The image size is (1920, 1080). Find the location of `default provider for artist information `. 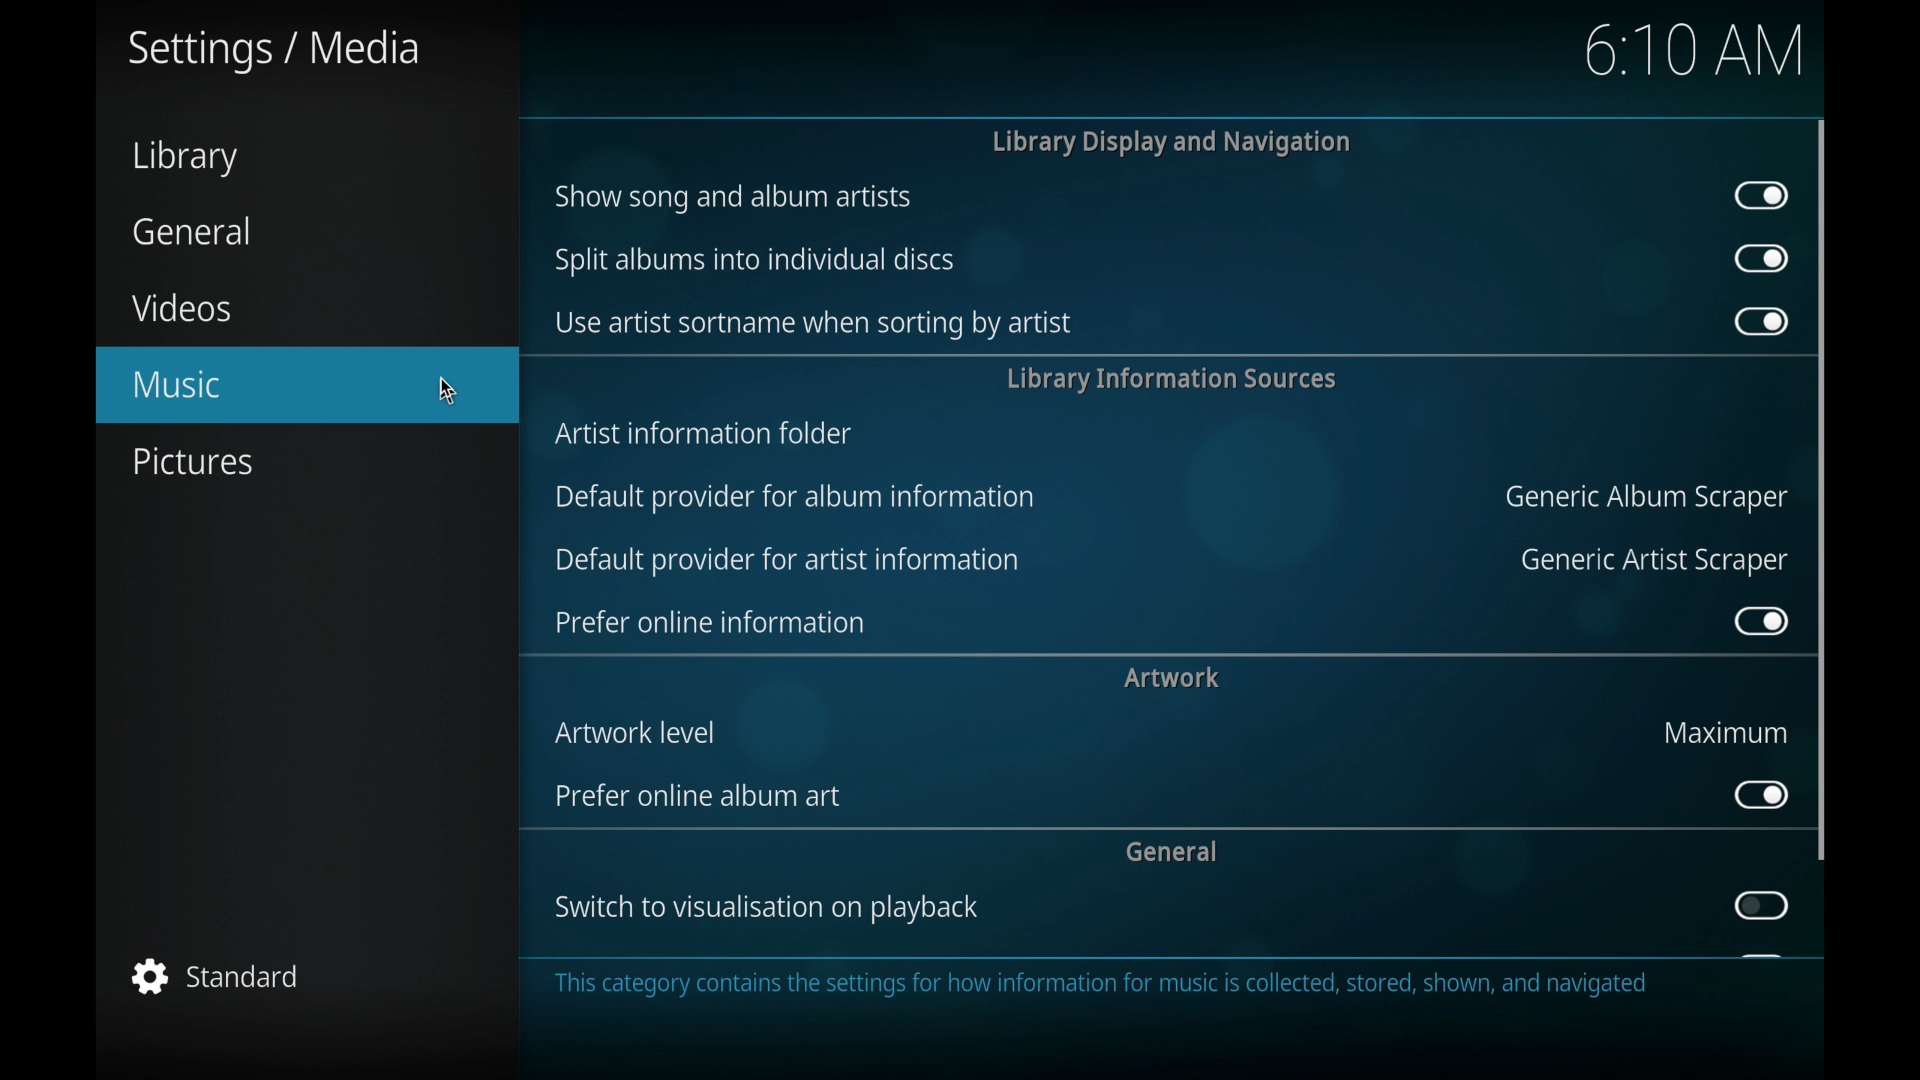

default provider for artist information  is located at coordinates (787, 561).